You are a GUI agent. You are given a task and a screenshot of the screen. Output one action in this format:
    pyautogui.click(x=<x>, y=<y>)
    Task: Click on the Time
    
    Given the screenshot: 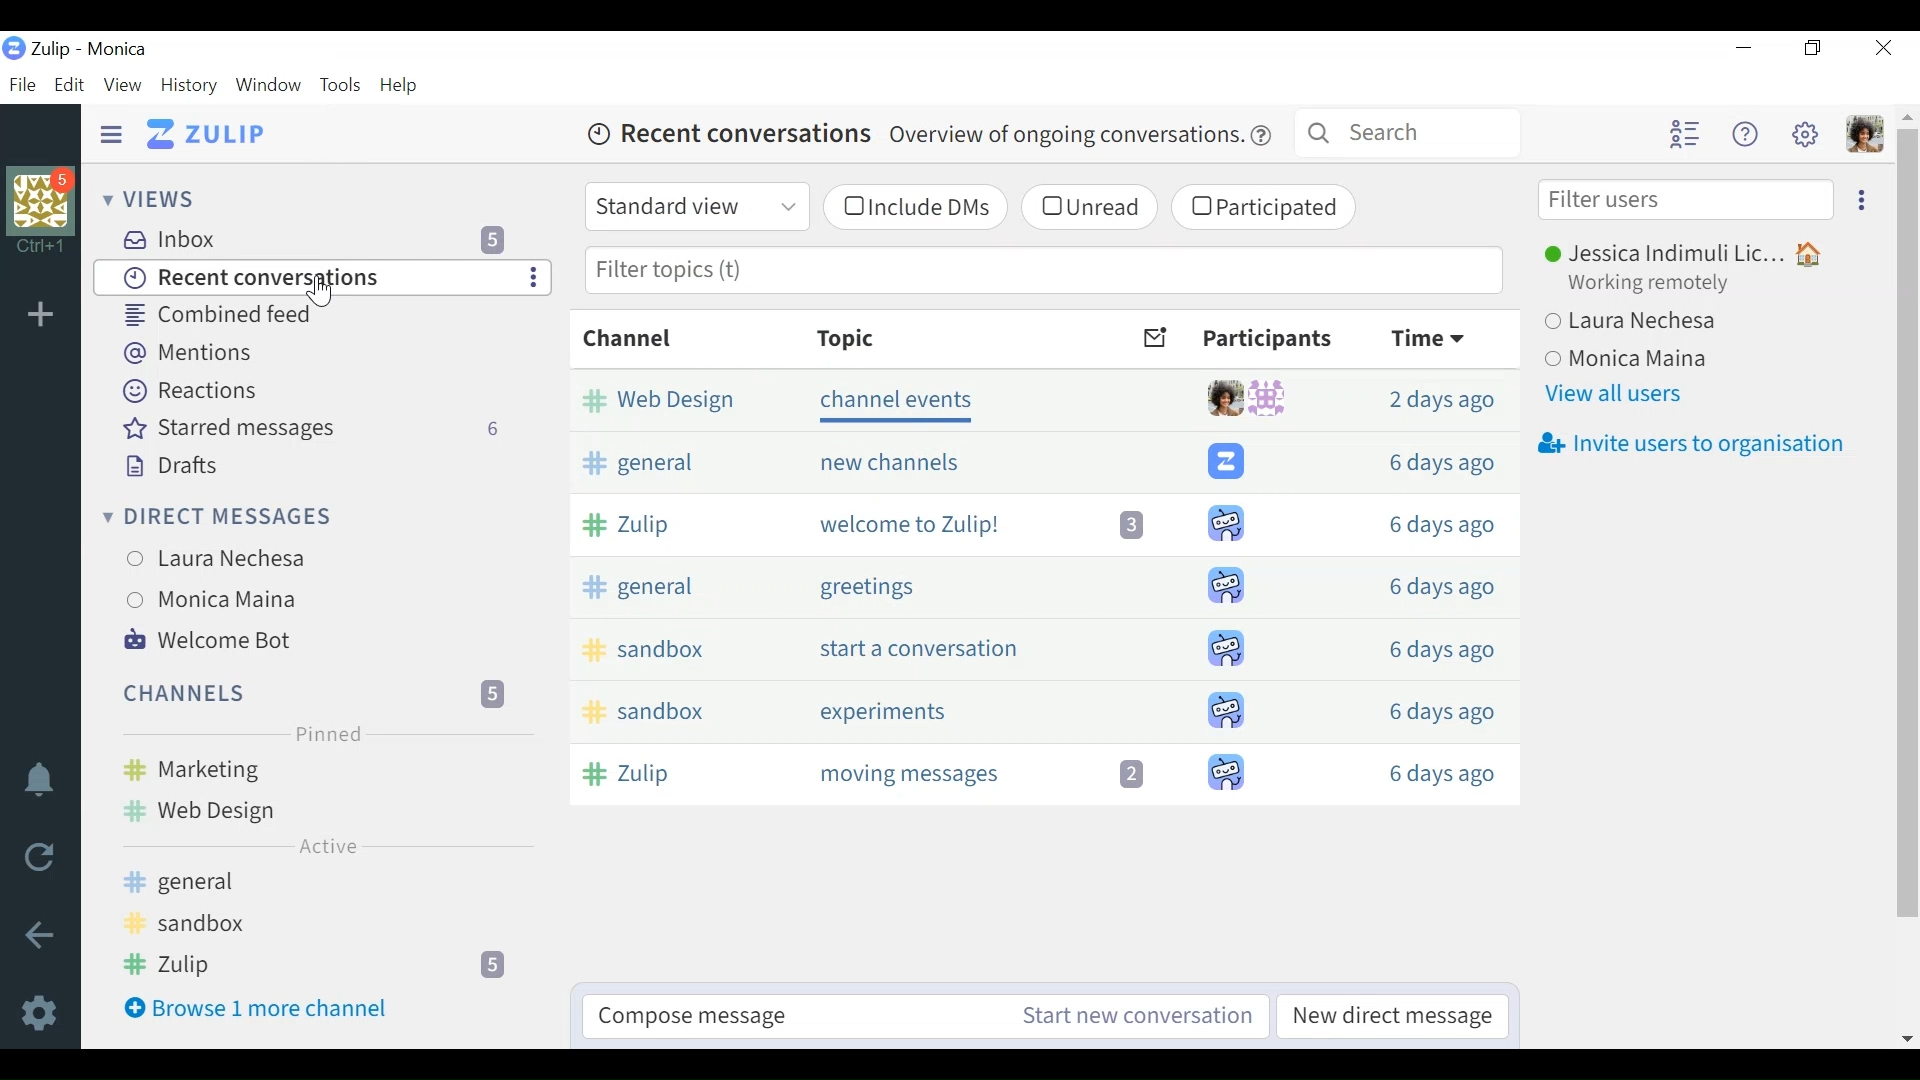 What is the action you would take?
    pyautogui.click(x=1437, y=337)
    